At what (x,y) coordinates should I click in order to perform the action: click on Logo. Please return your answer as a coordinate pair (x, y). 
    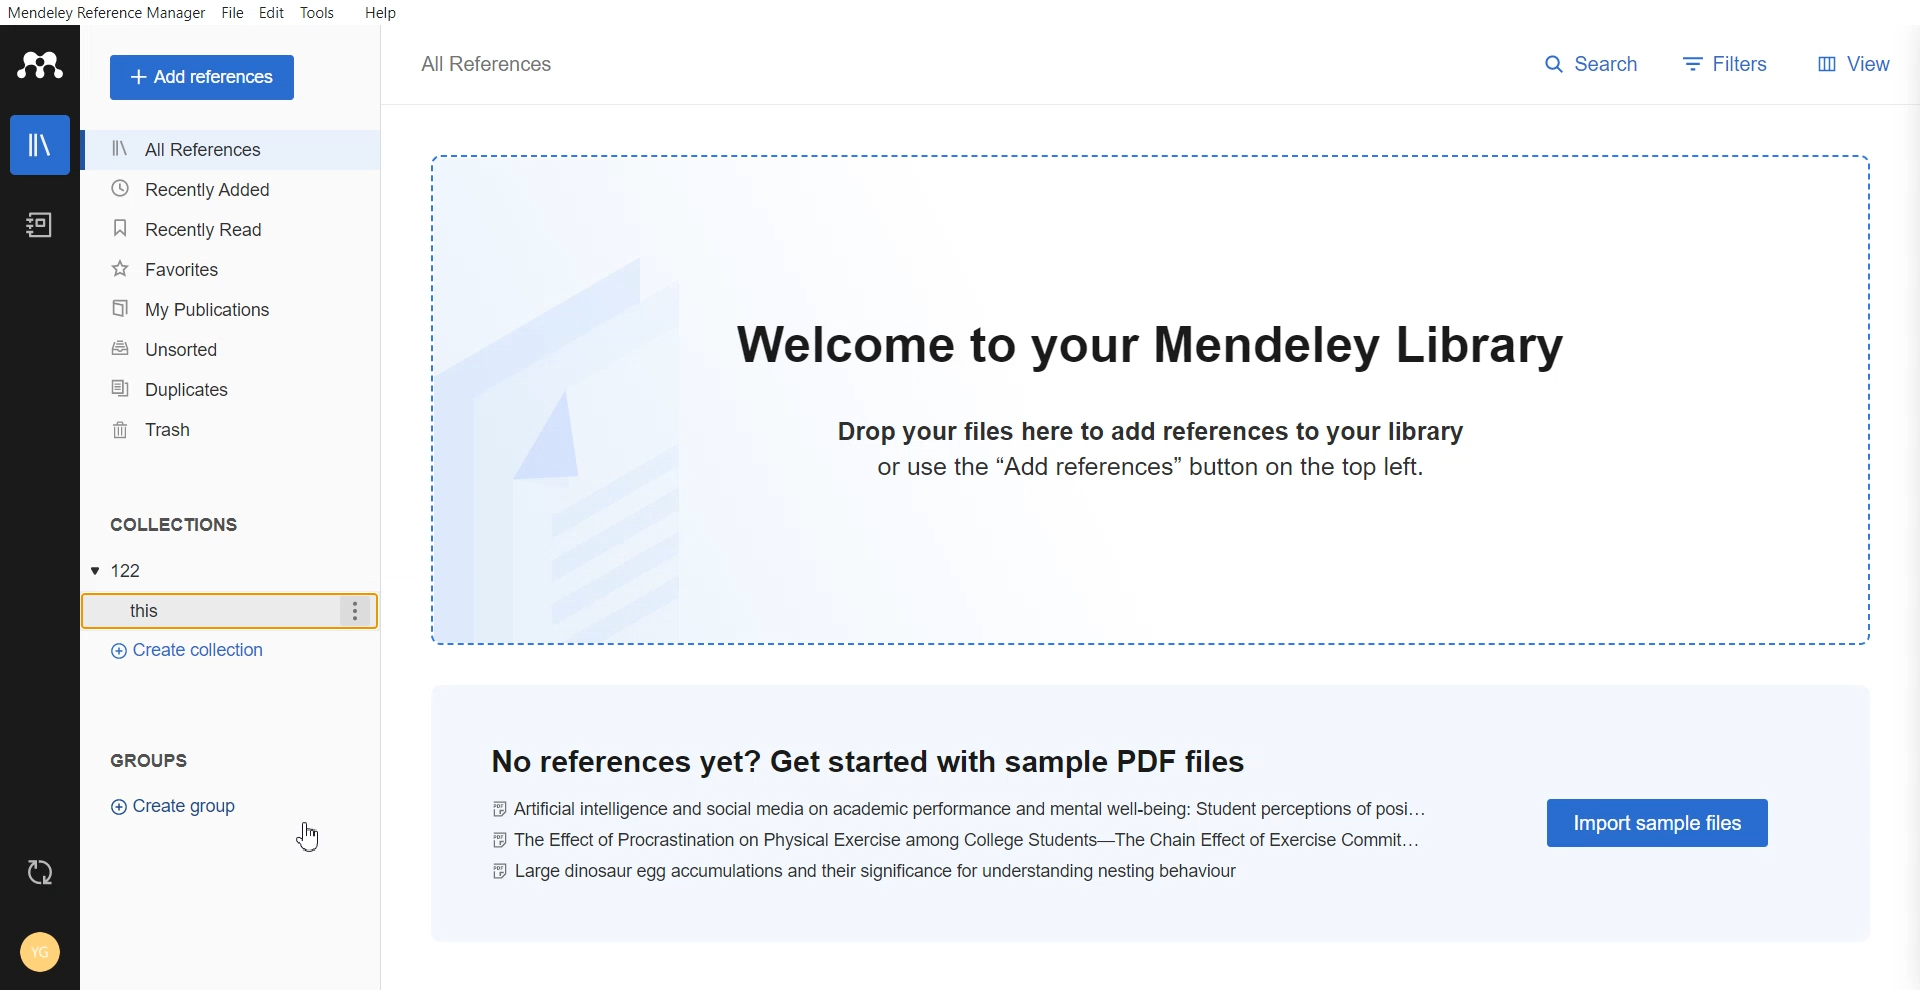
    Looking at the image, I should click on (40, 64).